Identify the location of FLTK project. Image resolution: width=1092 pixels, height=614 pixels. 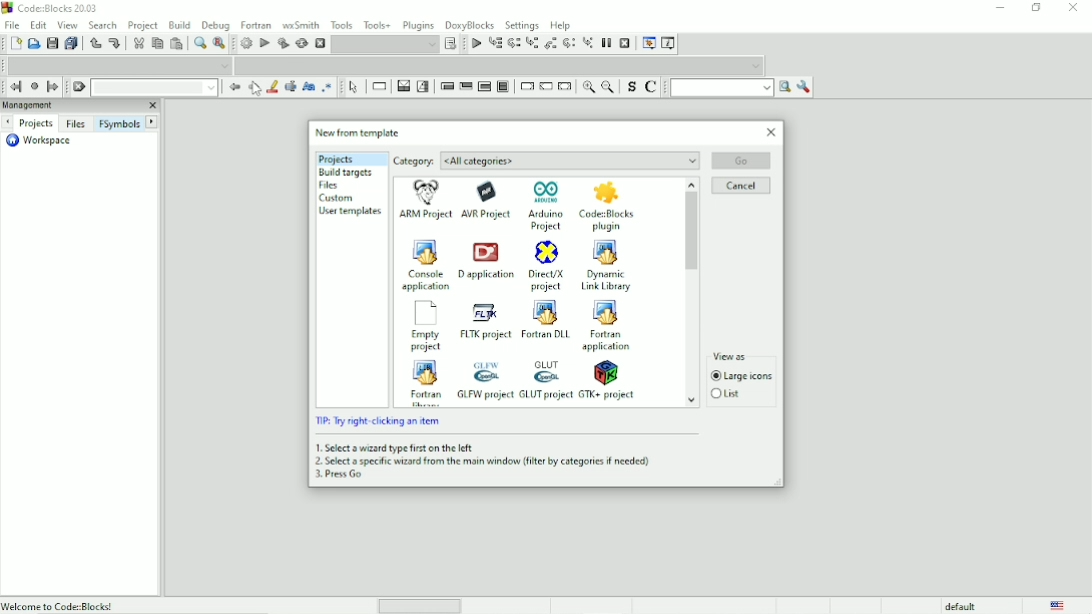
(483, 322).